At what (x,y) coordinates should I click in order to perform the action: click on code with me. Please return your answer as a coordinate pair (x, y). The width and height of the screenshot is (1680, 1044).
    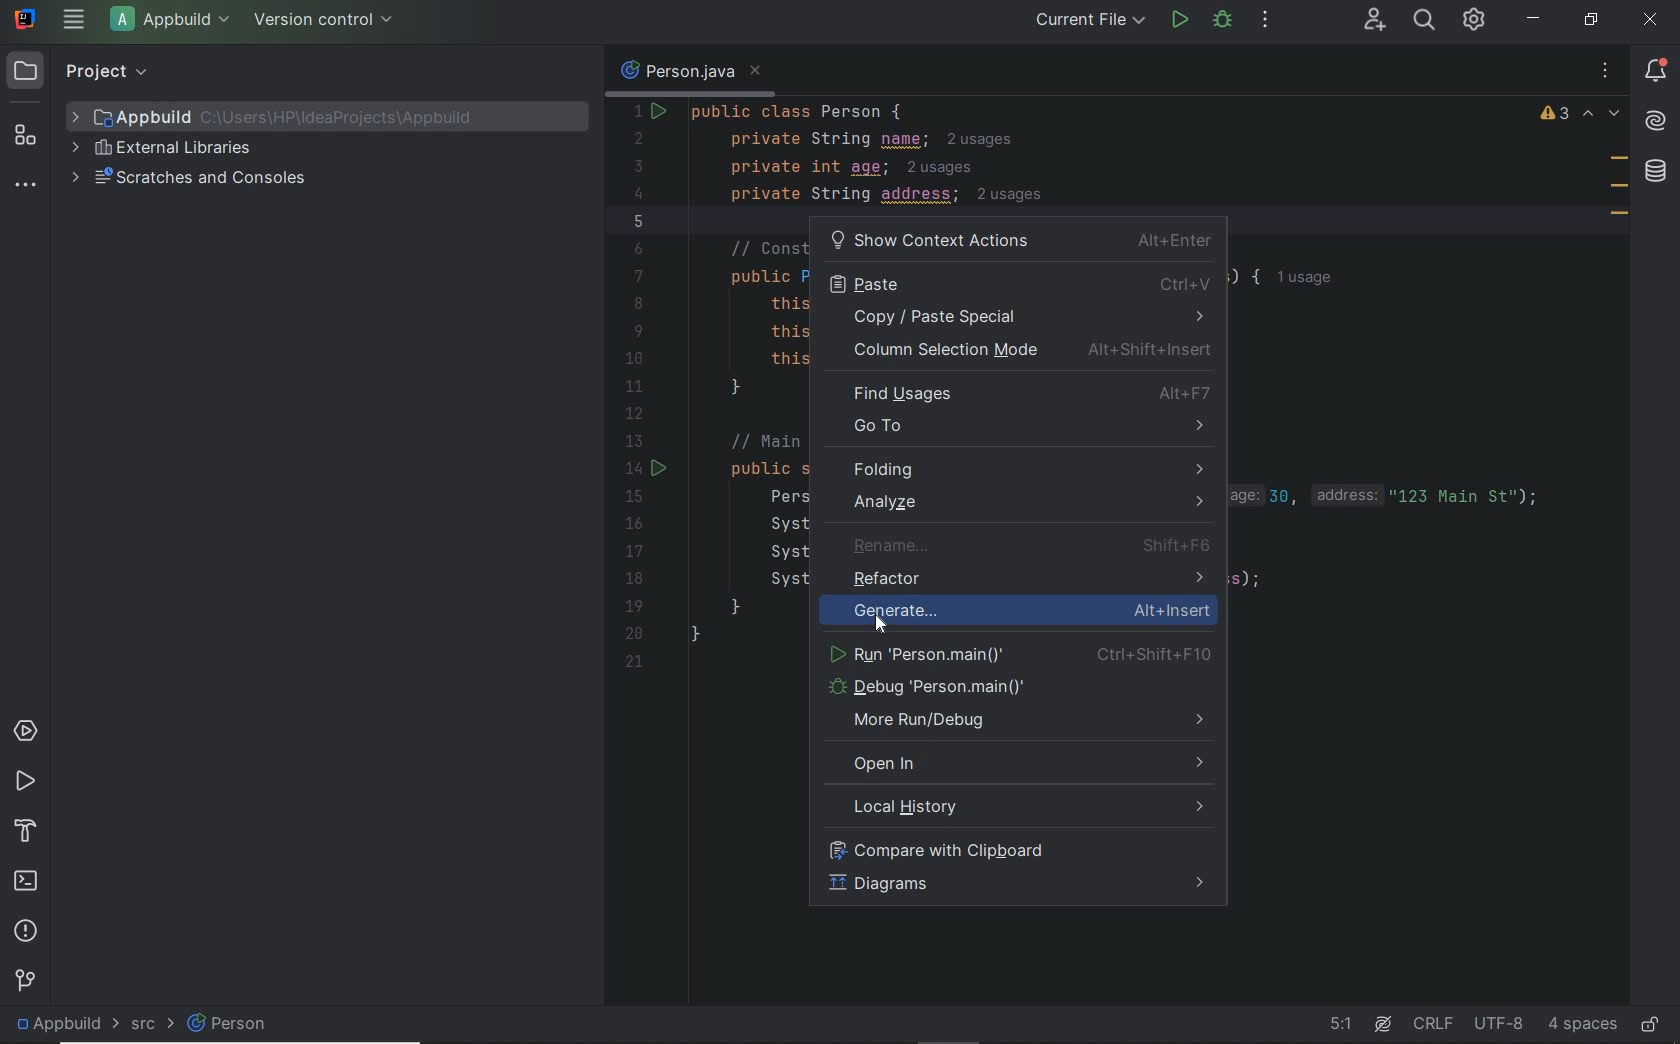
    Looking at the image, I should click on (1371, 21).